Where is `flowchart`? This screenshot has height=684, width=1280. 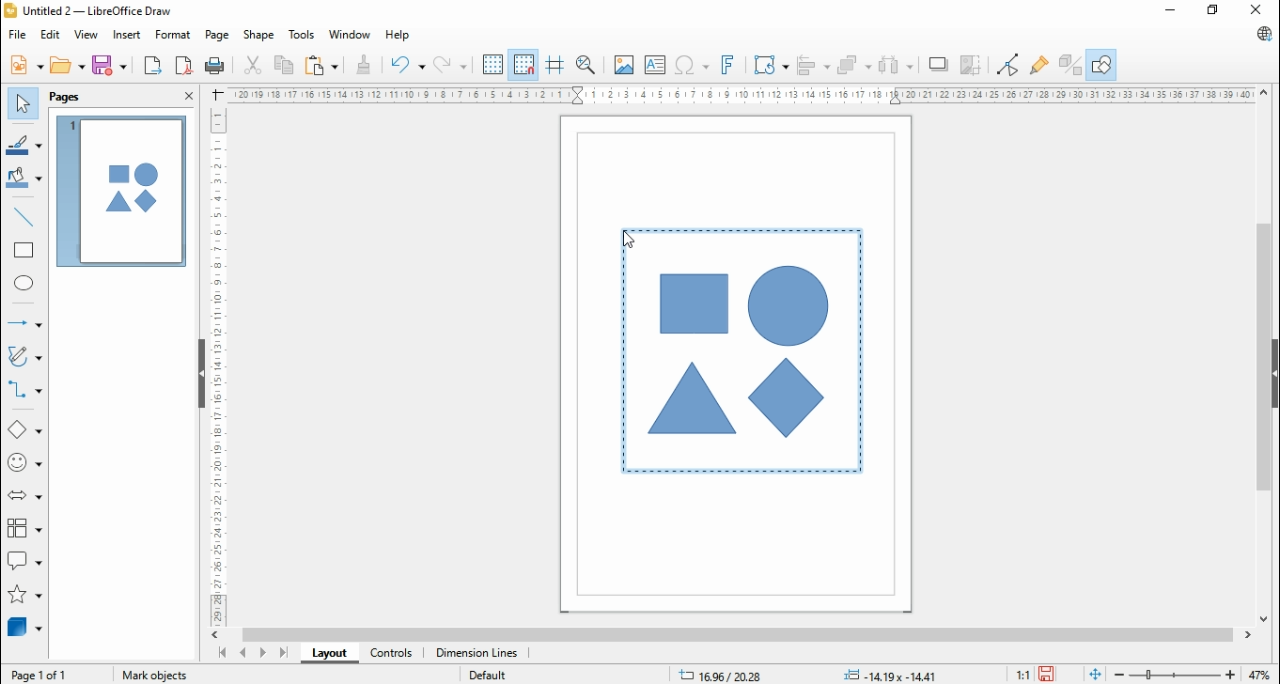
flowchart is located at coordinates (24, 528).